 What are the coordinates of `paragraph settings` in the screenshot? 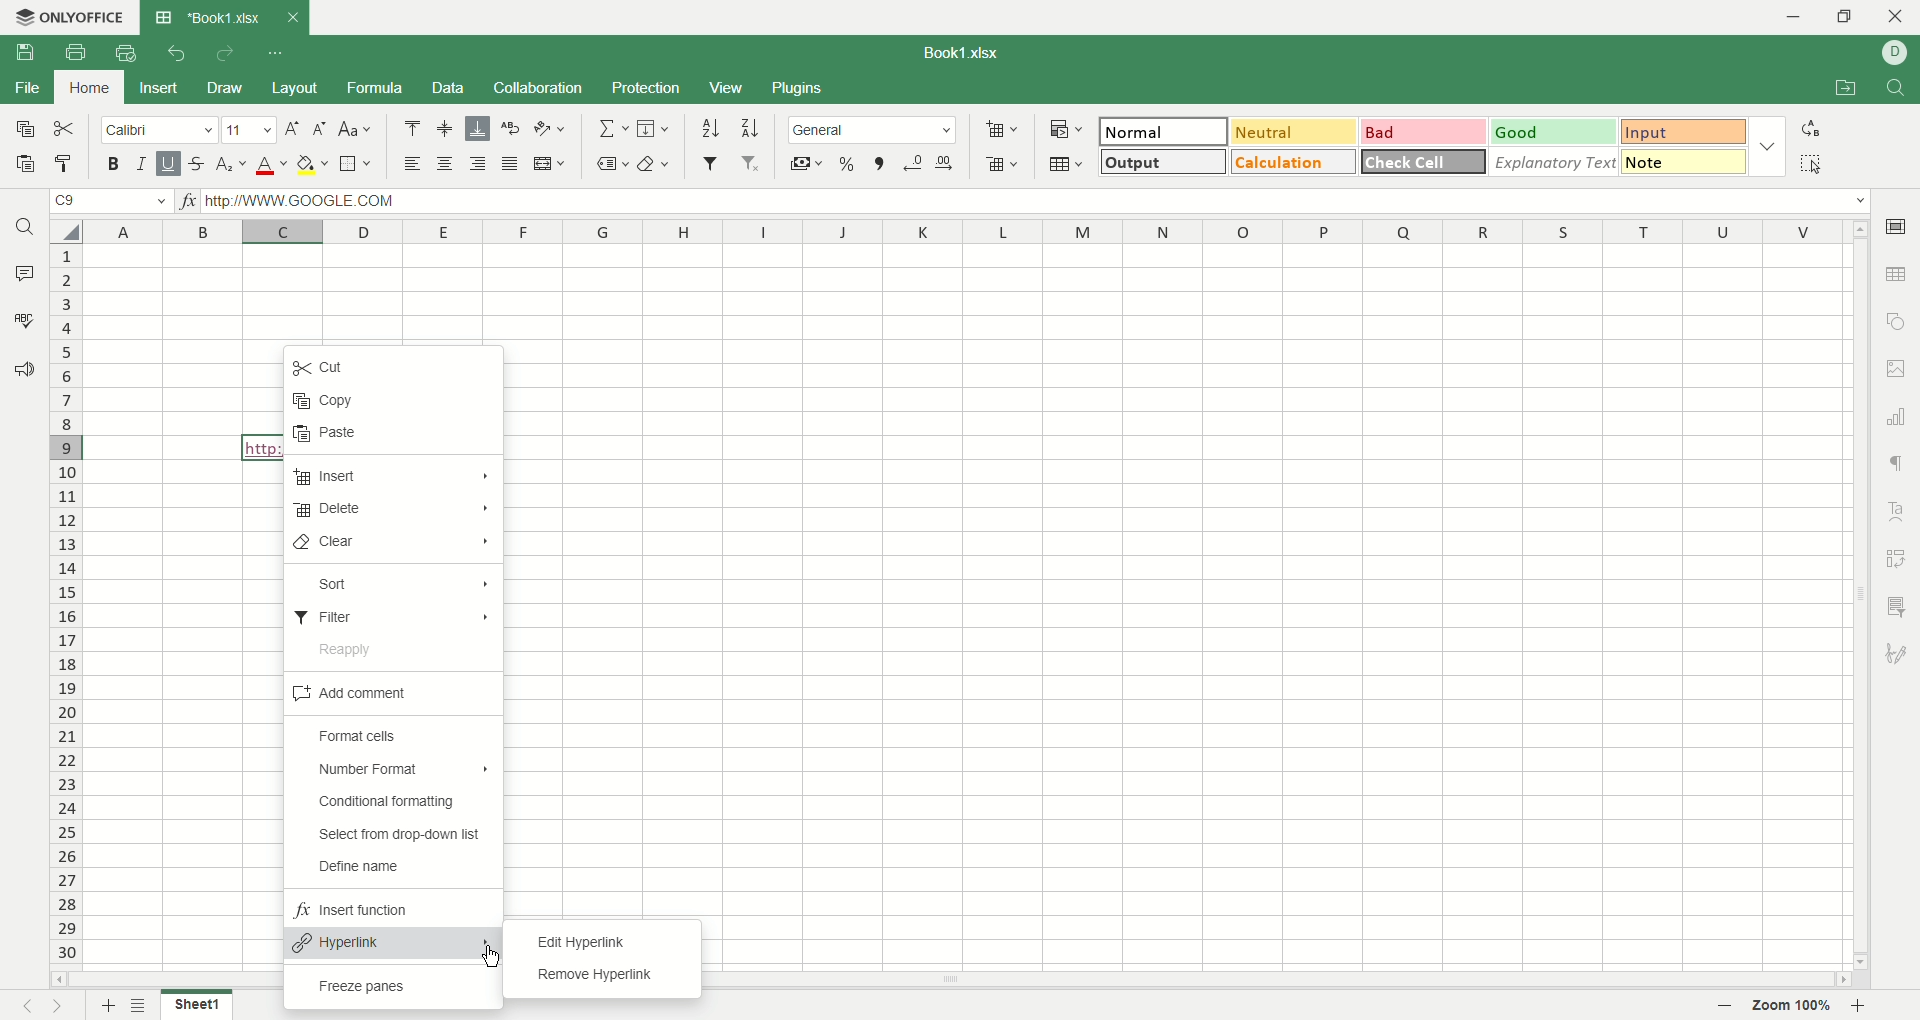 It's located at (1897, 460).